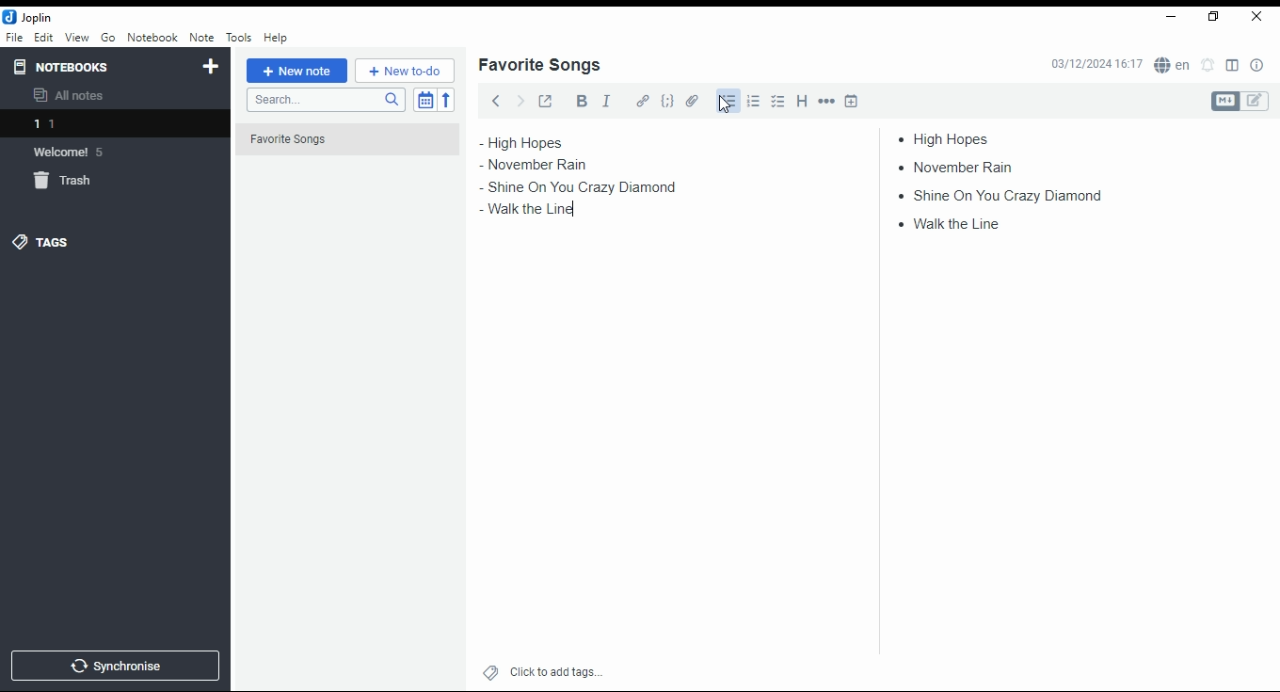  Describe the element at coordinates (667, 101) in the screenshot. I see `code` at that location.